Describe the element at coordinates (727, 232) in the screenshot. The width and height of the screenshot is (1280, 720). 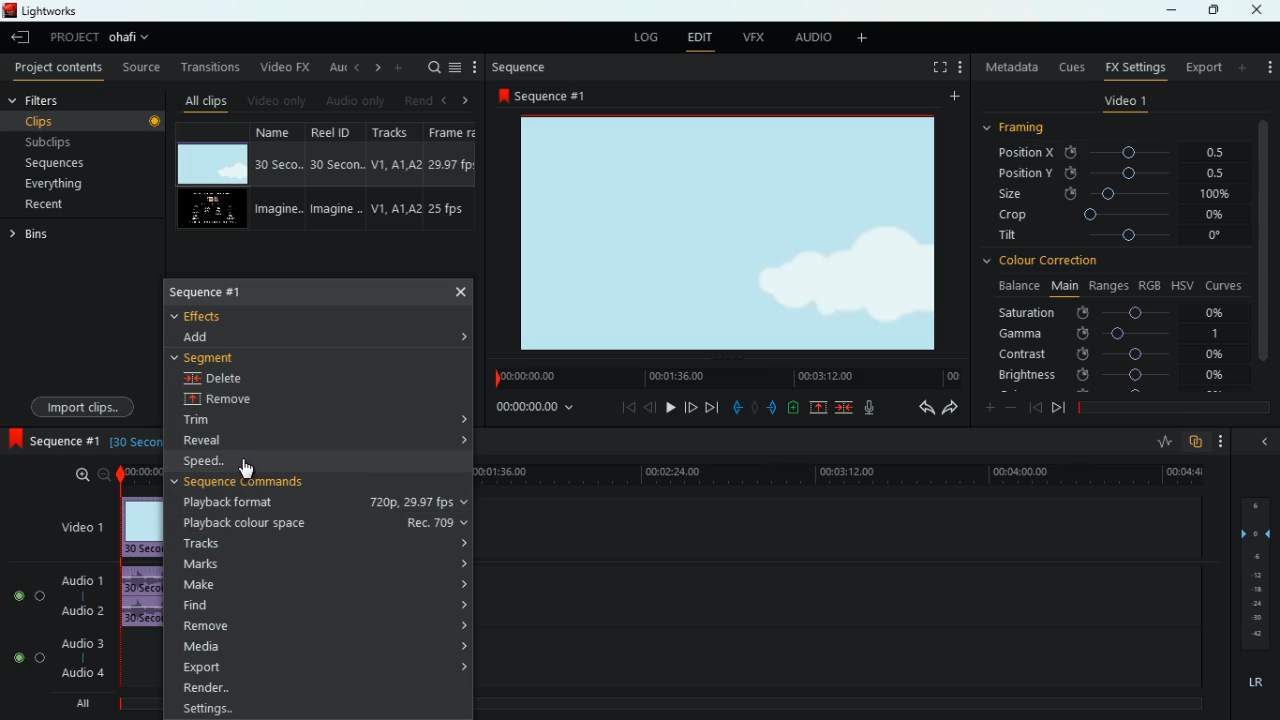
I see `image` at that location.